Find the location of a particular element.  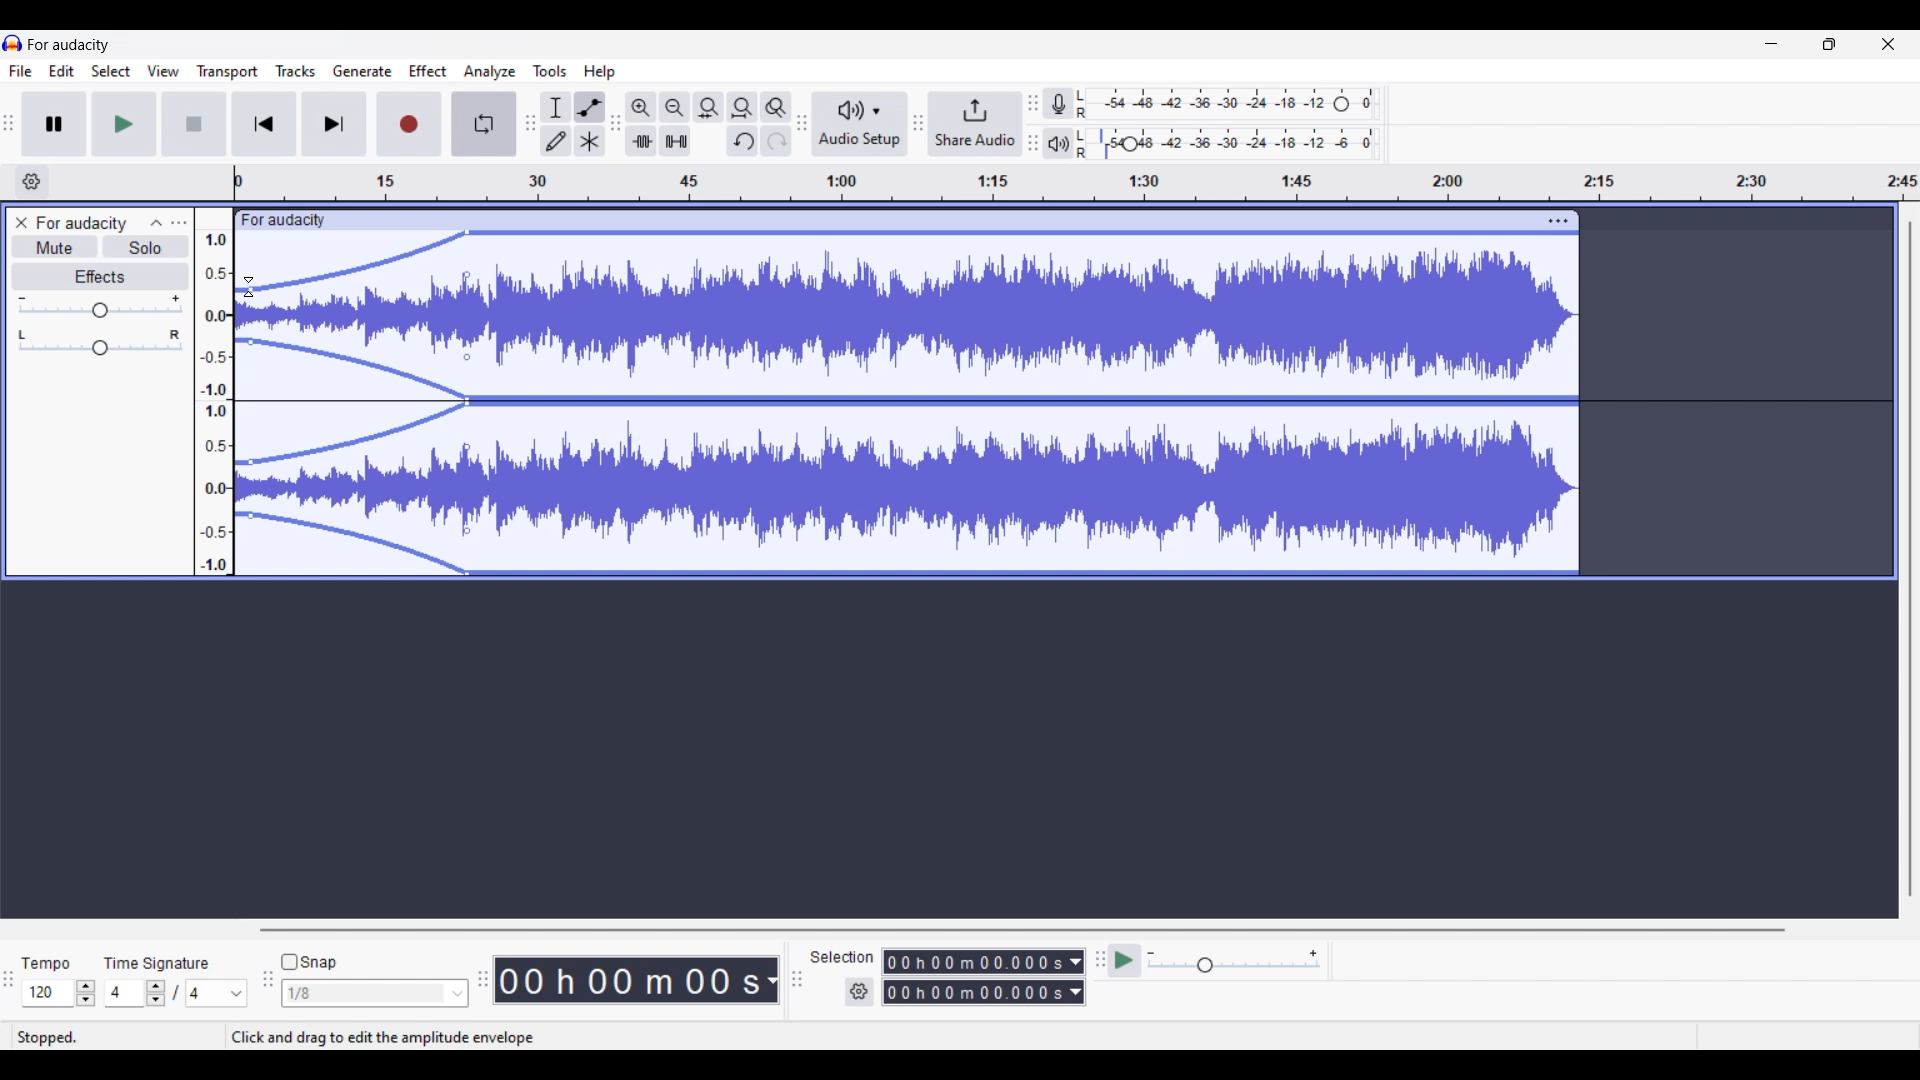

silence audio outside selection is located at coordinates (678, 141).